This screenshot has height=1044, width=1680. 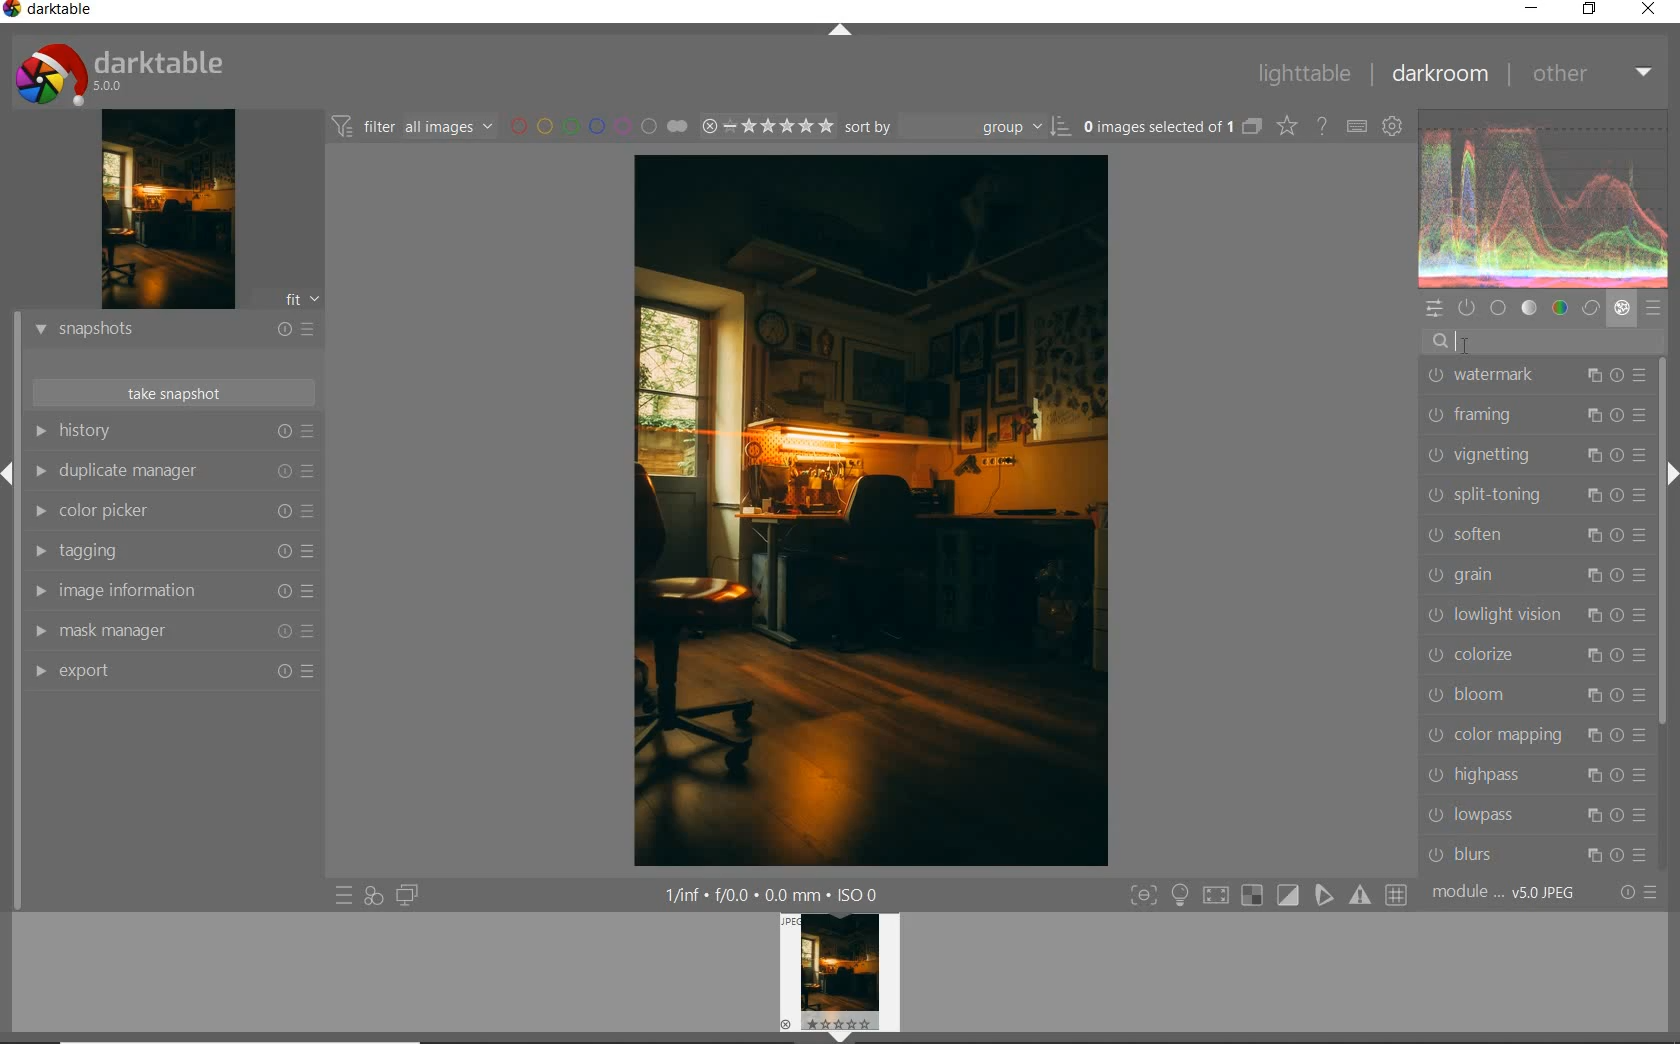 What do you see at coordinates (1534, 613) in the screenshot?
I see `lowlight vision` at bounding box center [1534, 613].